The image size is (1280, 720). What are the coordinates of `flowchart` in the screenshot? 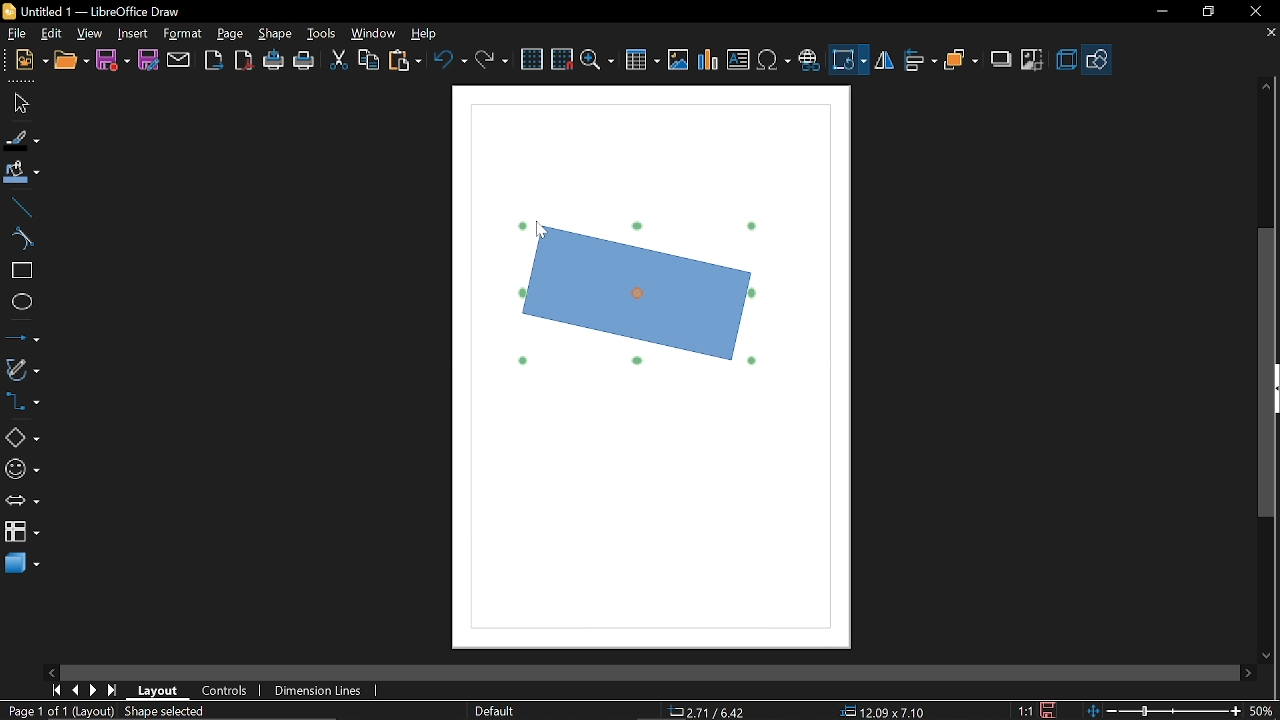 It's located at (21, 534).